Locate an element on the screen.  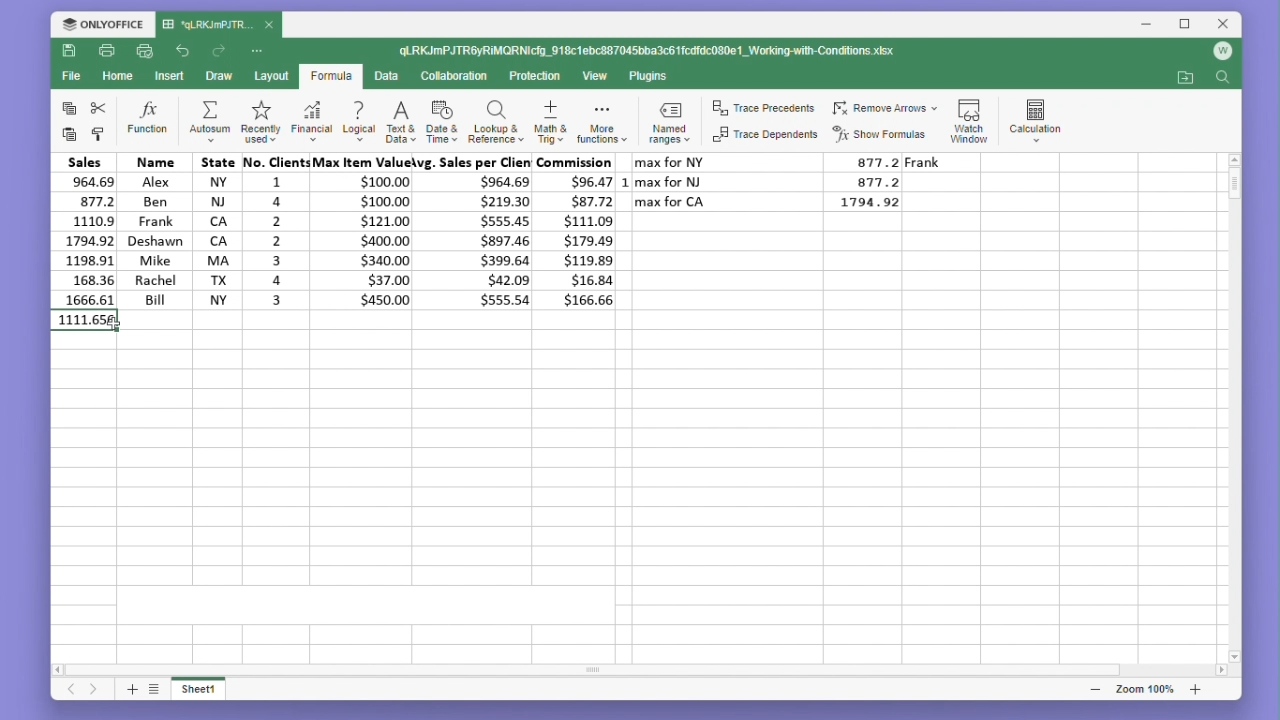
scroll up is located at coordinates (1234, 159).